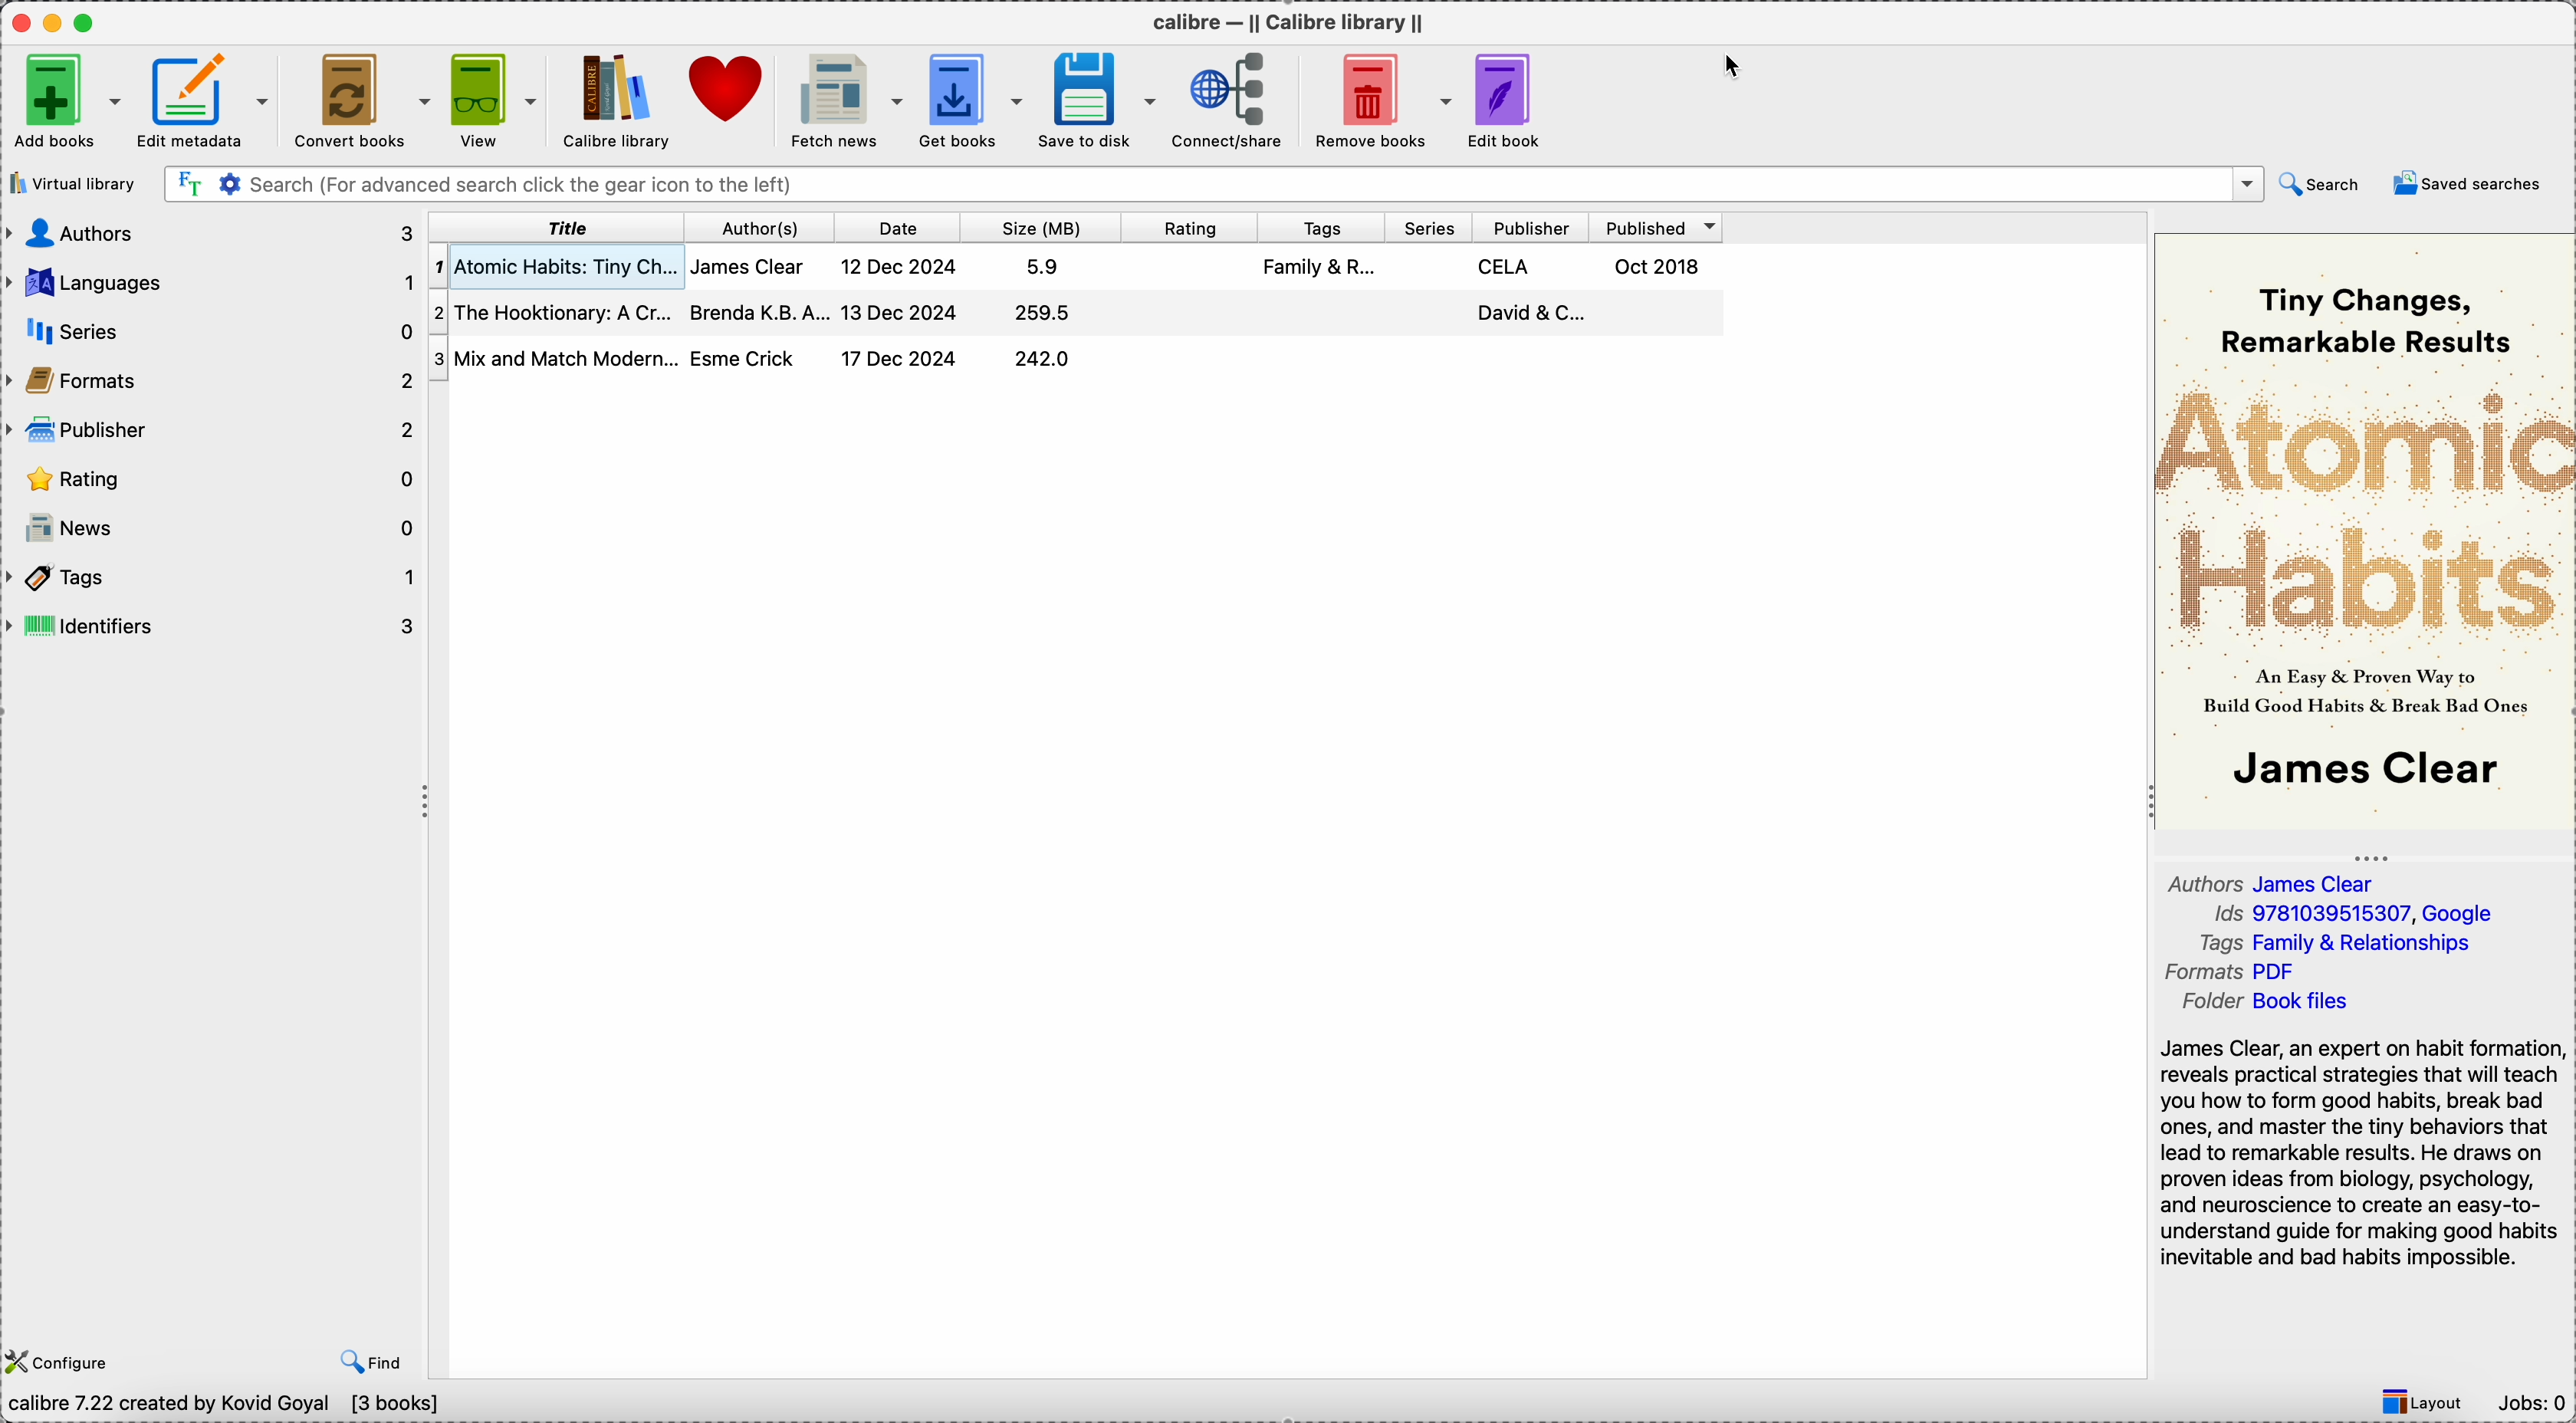 This screenshot has height=1423, width=2576. Describe the element at coordinates (211, 279) in the screenshot. I see `languages` at that location.